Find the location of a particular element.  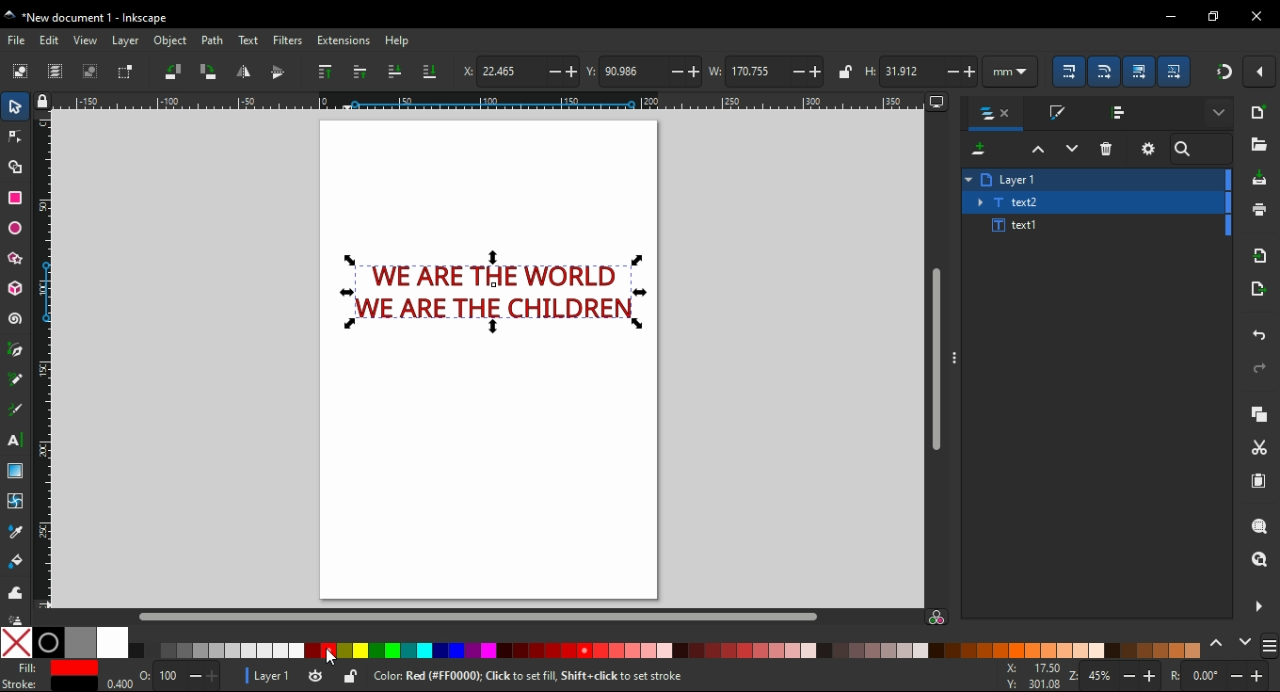

color options is located at coordinates (668, 651).